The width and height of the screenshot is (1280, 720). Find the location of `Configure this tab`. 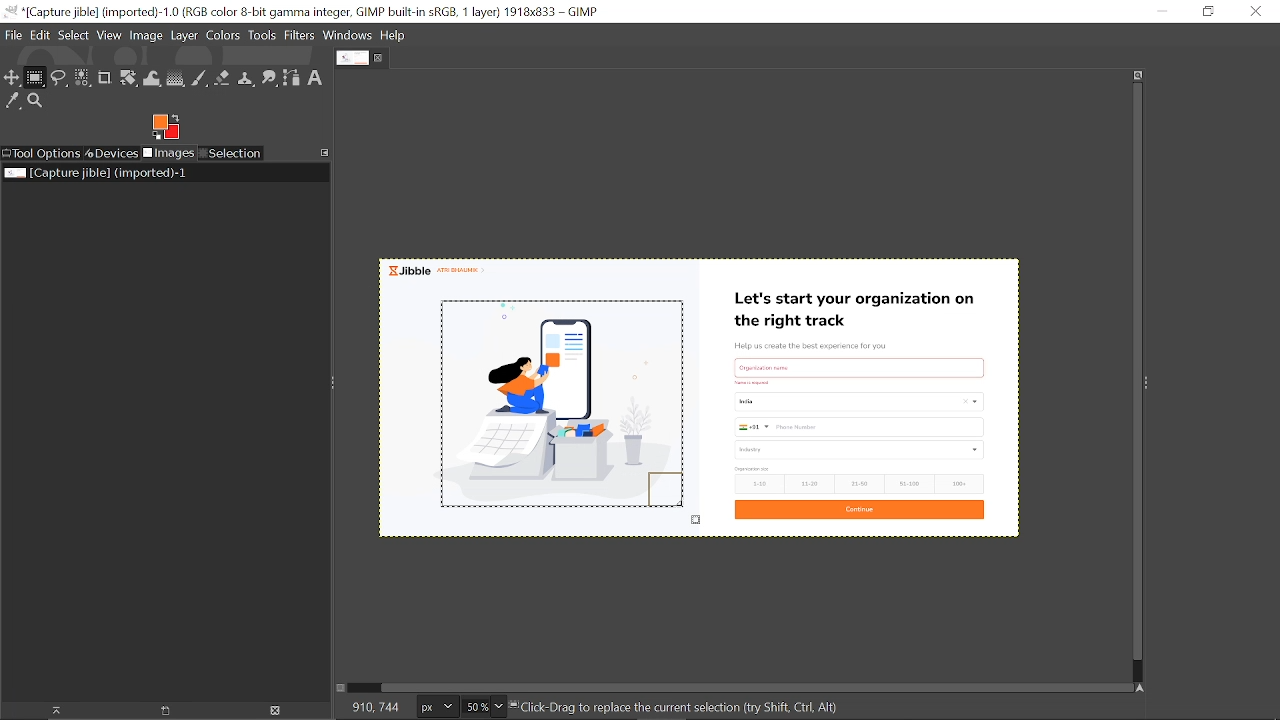

Configure this tab is located at coordinates (326, 152).